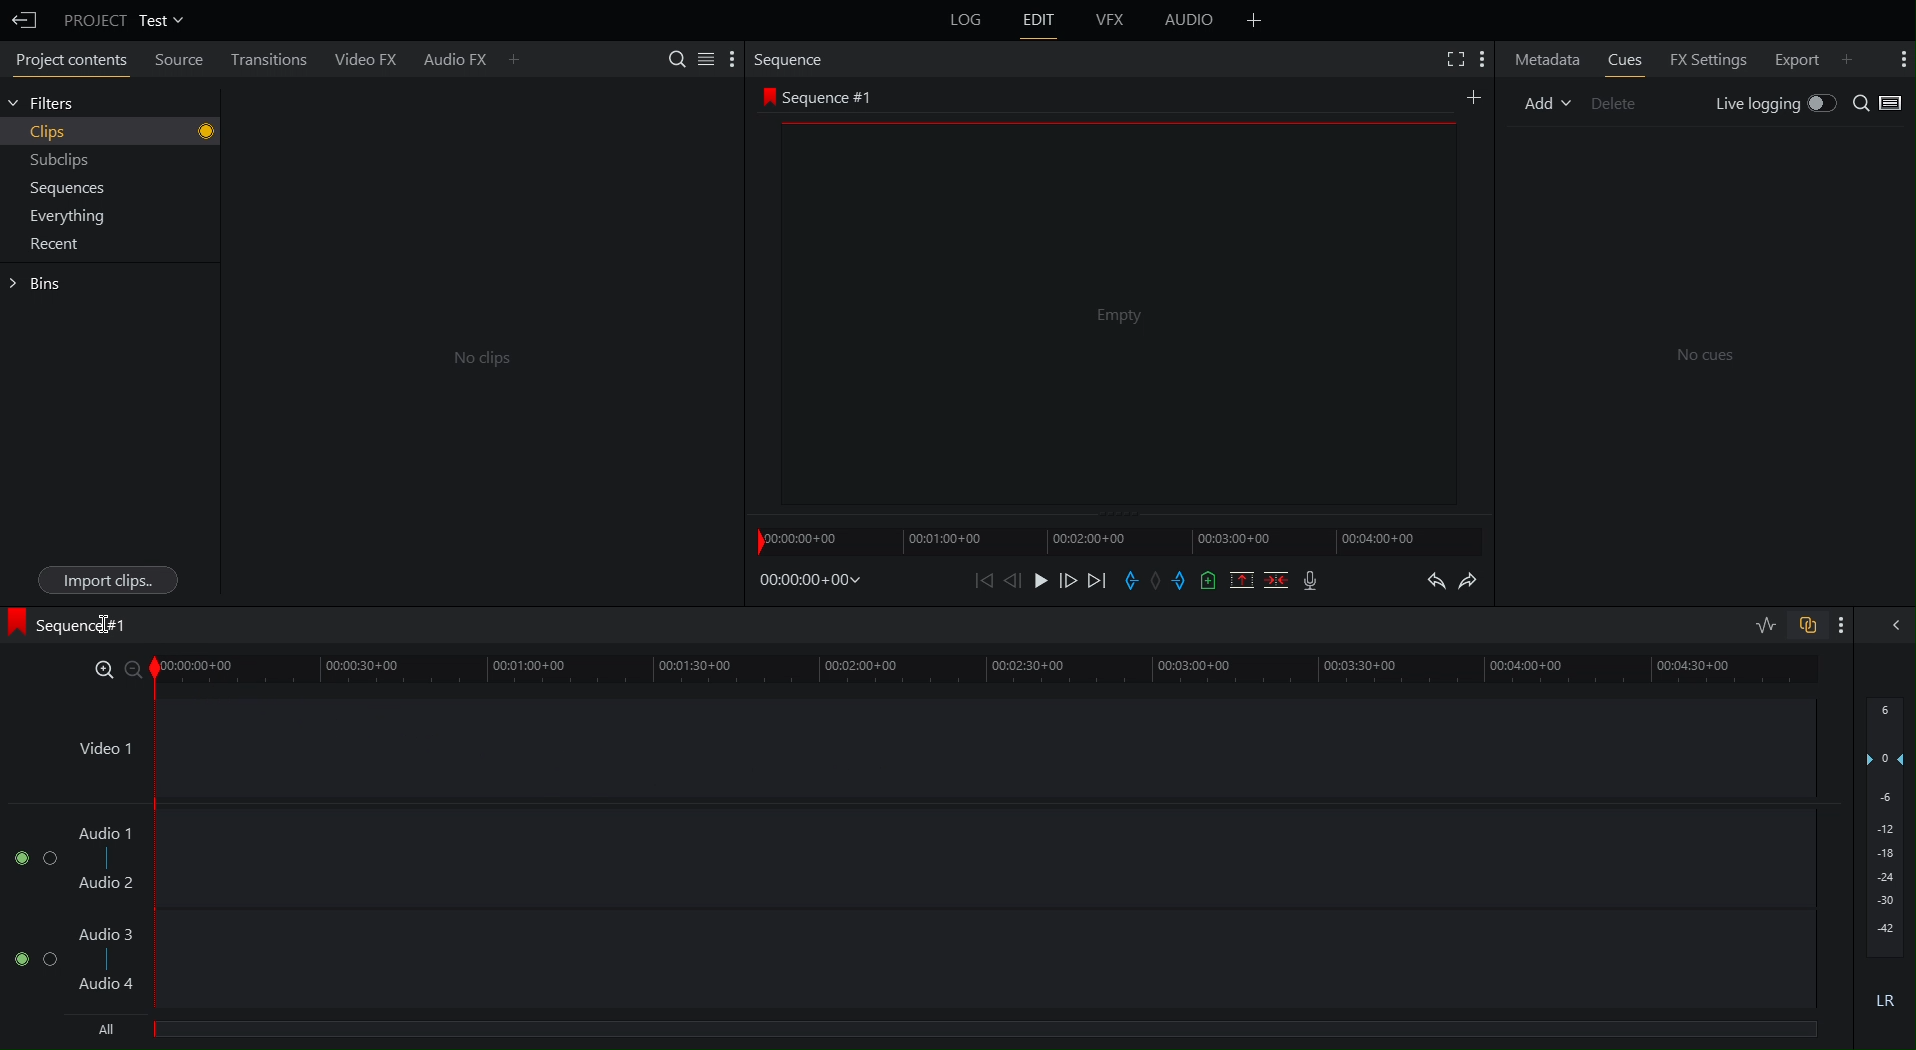  Describe the element at coordinates (1252, 20) in the screenshot. I see `Add` at that location.